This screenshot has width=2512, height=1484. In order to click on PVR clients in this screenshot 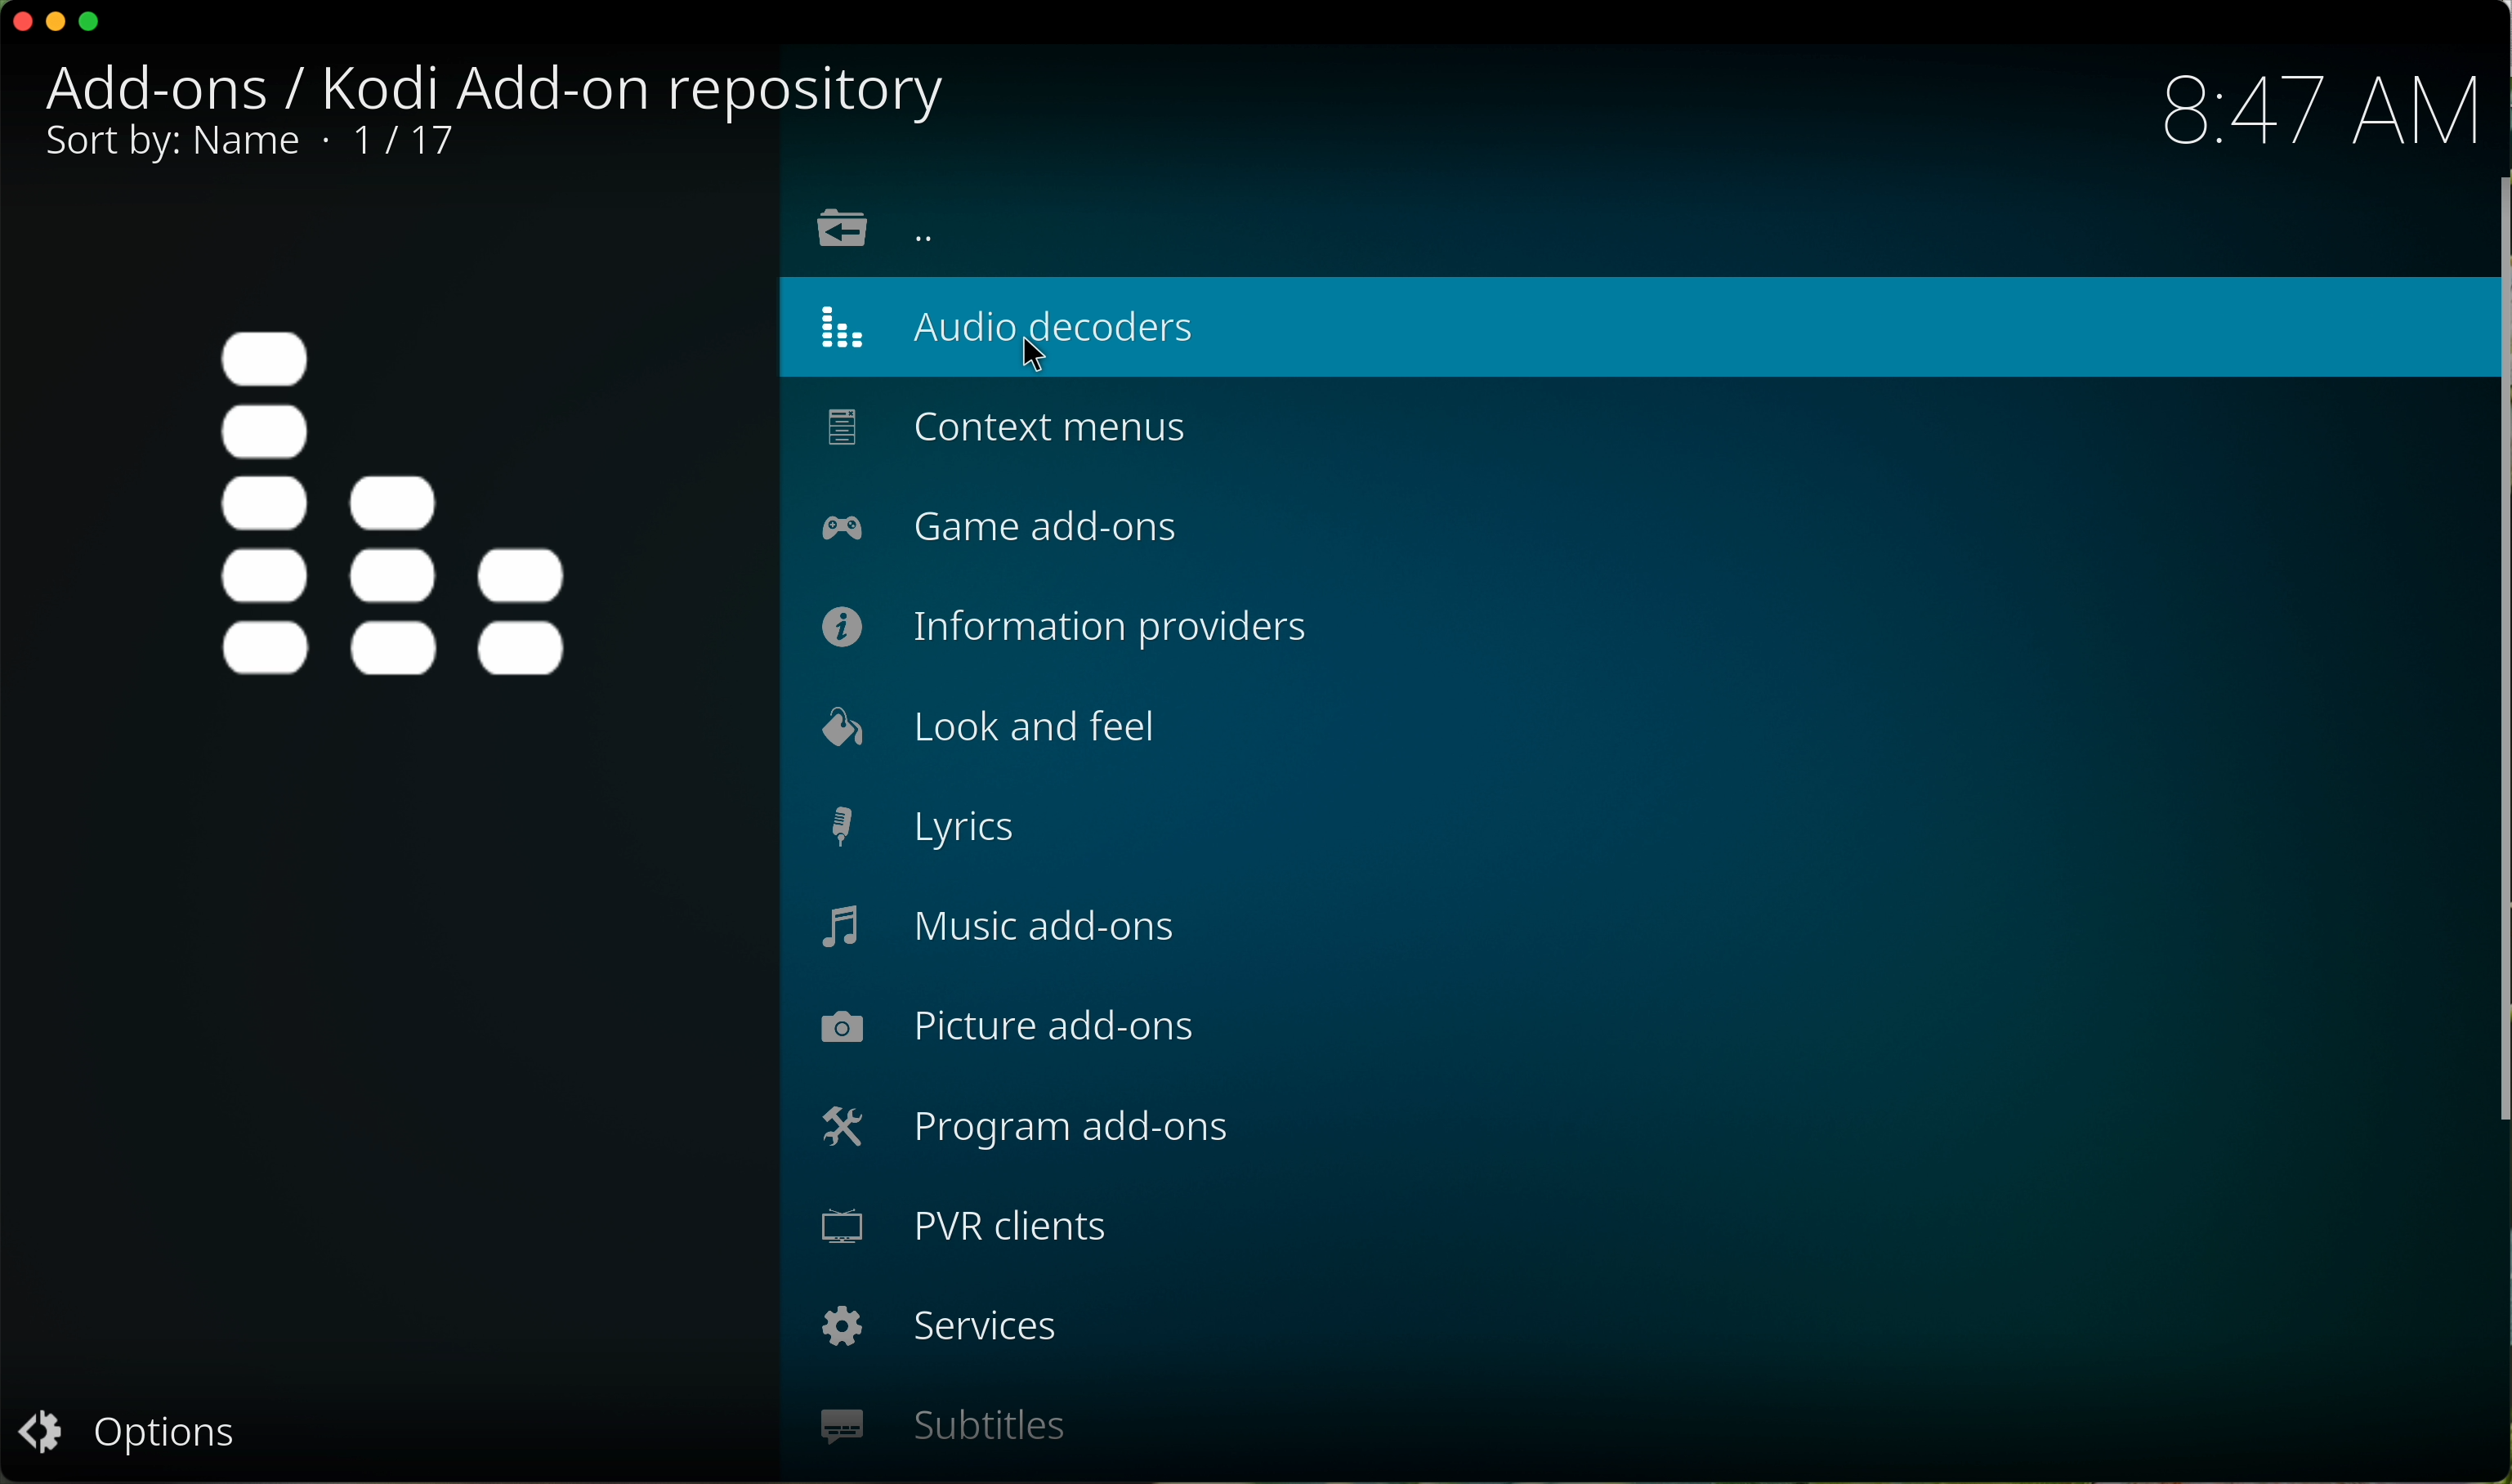, I will do `click(970, 1233)`.